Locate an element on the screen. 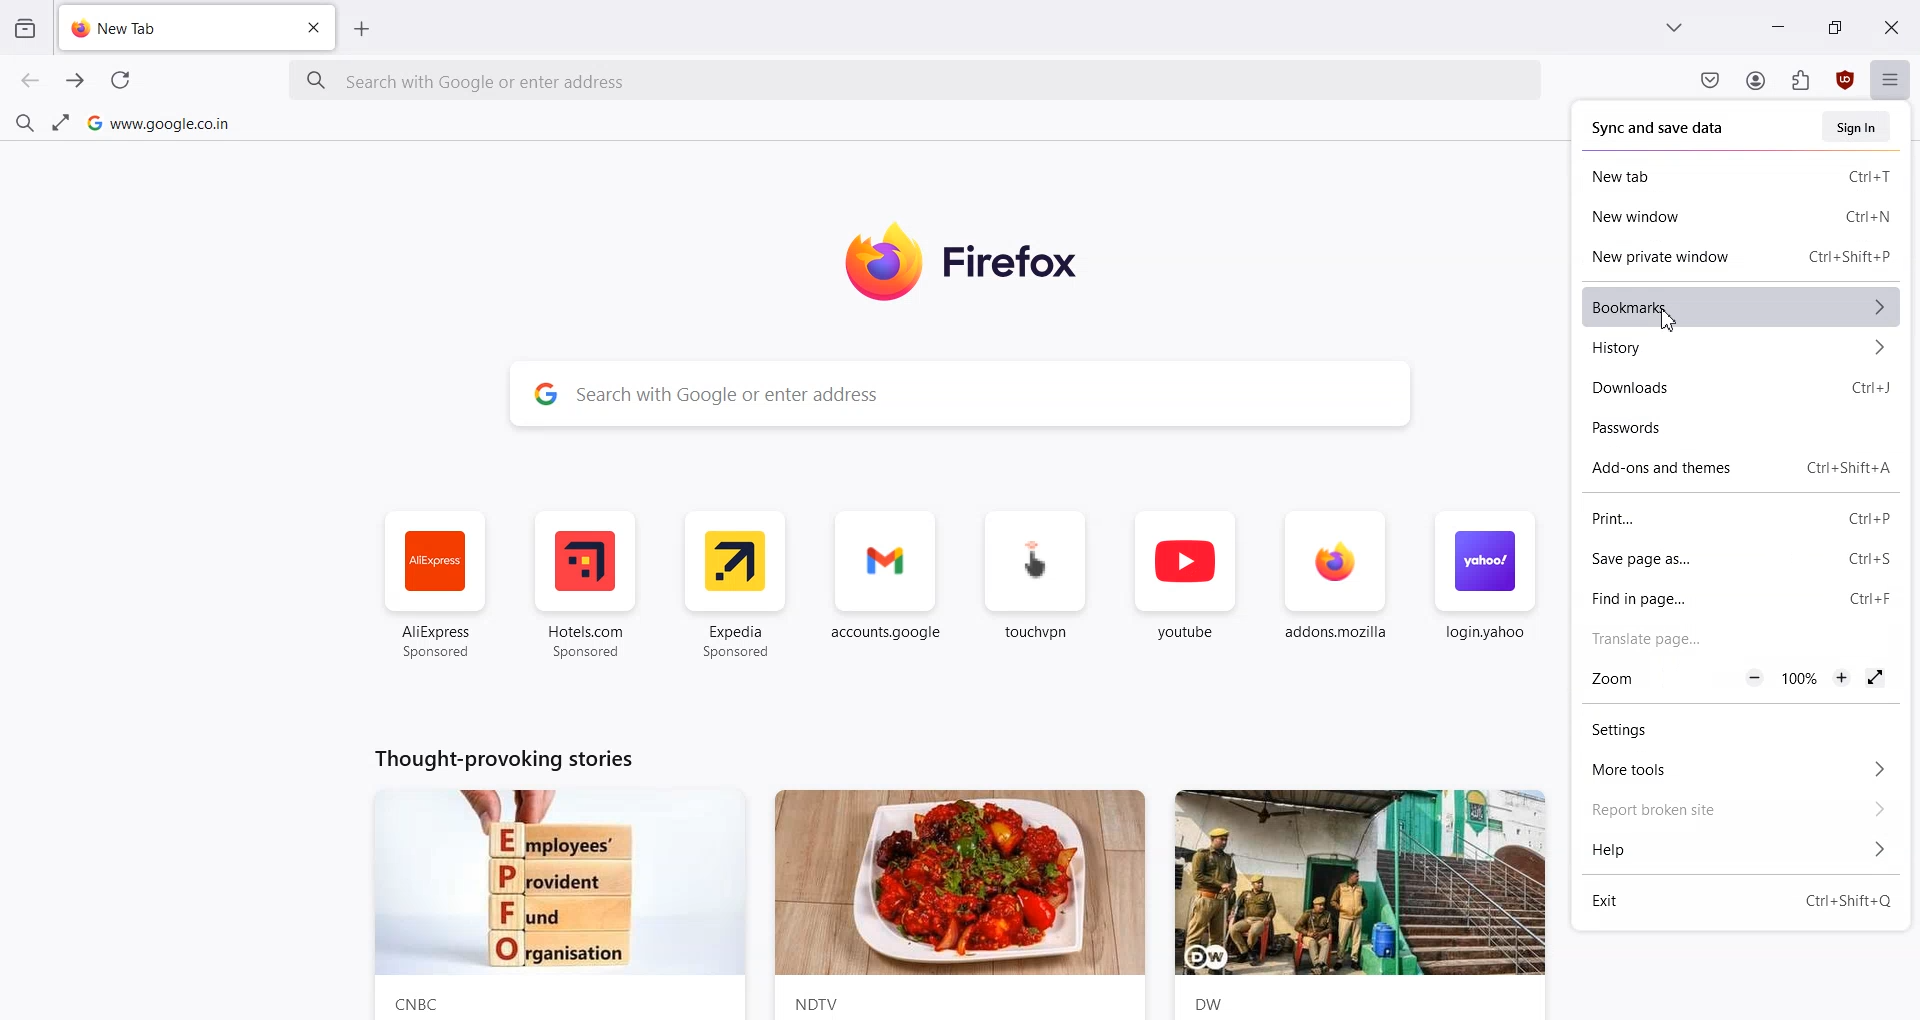 The width and height of the screenshot is (1920, 1020). addons.mozilla is located at coordinates (1336, 588).